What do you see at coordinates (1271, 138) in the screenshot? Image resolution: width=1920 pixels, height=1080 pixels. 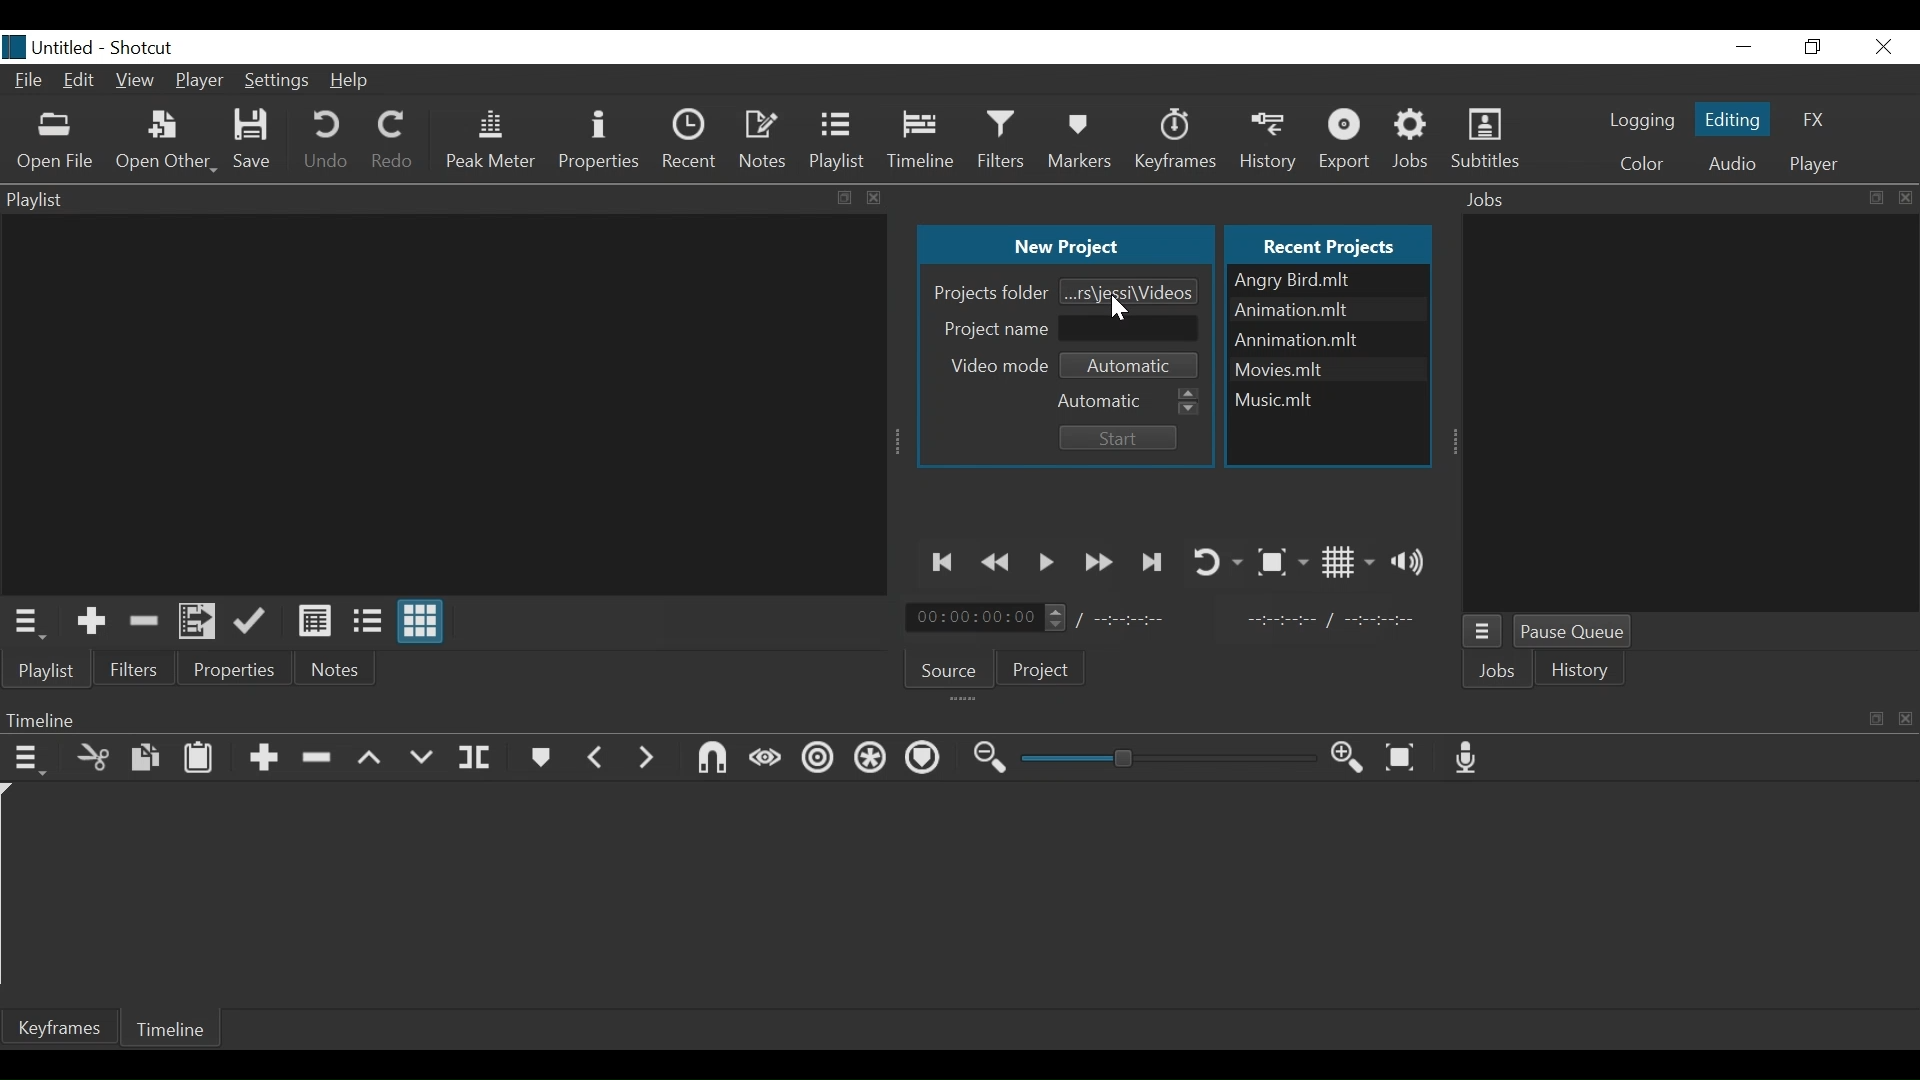 I see `History` at bounding box center [1271, 138].